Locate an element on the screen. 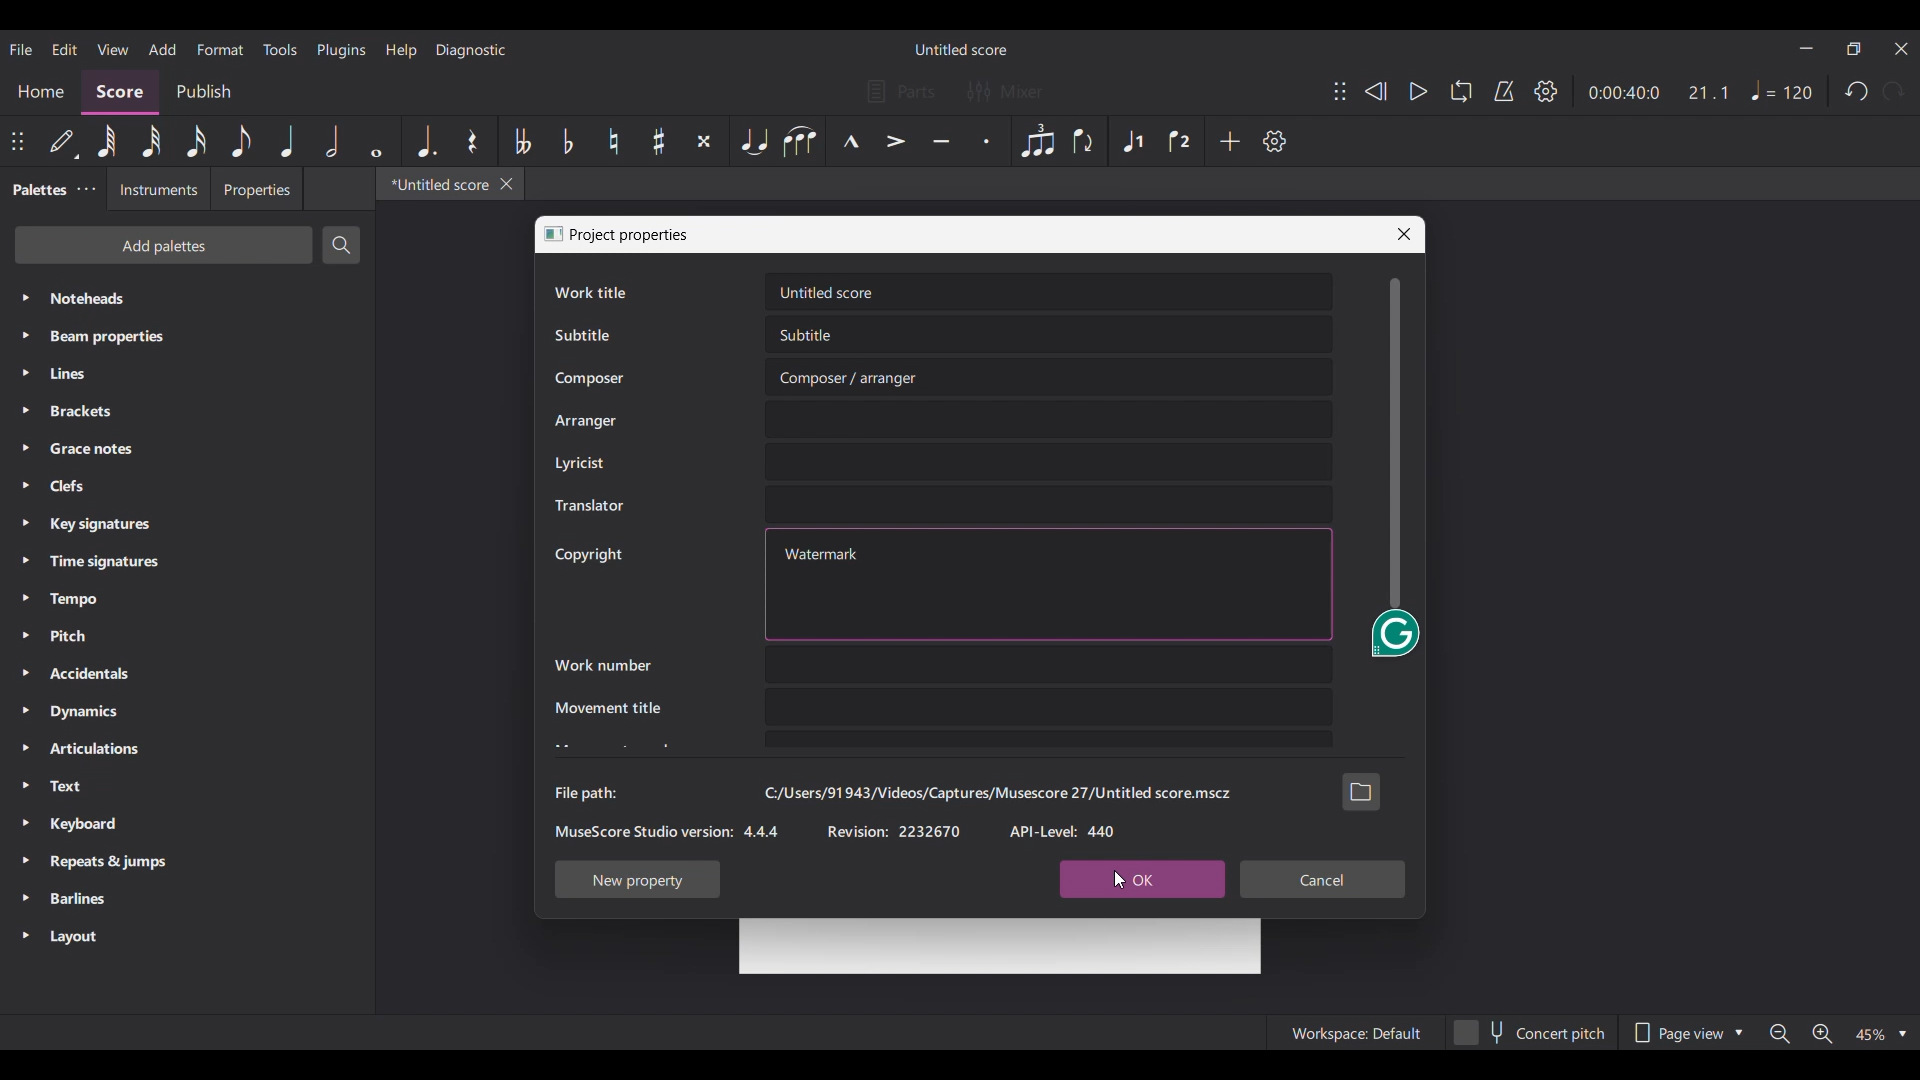  Repeats & jumps is located at coordinates (188, 862).